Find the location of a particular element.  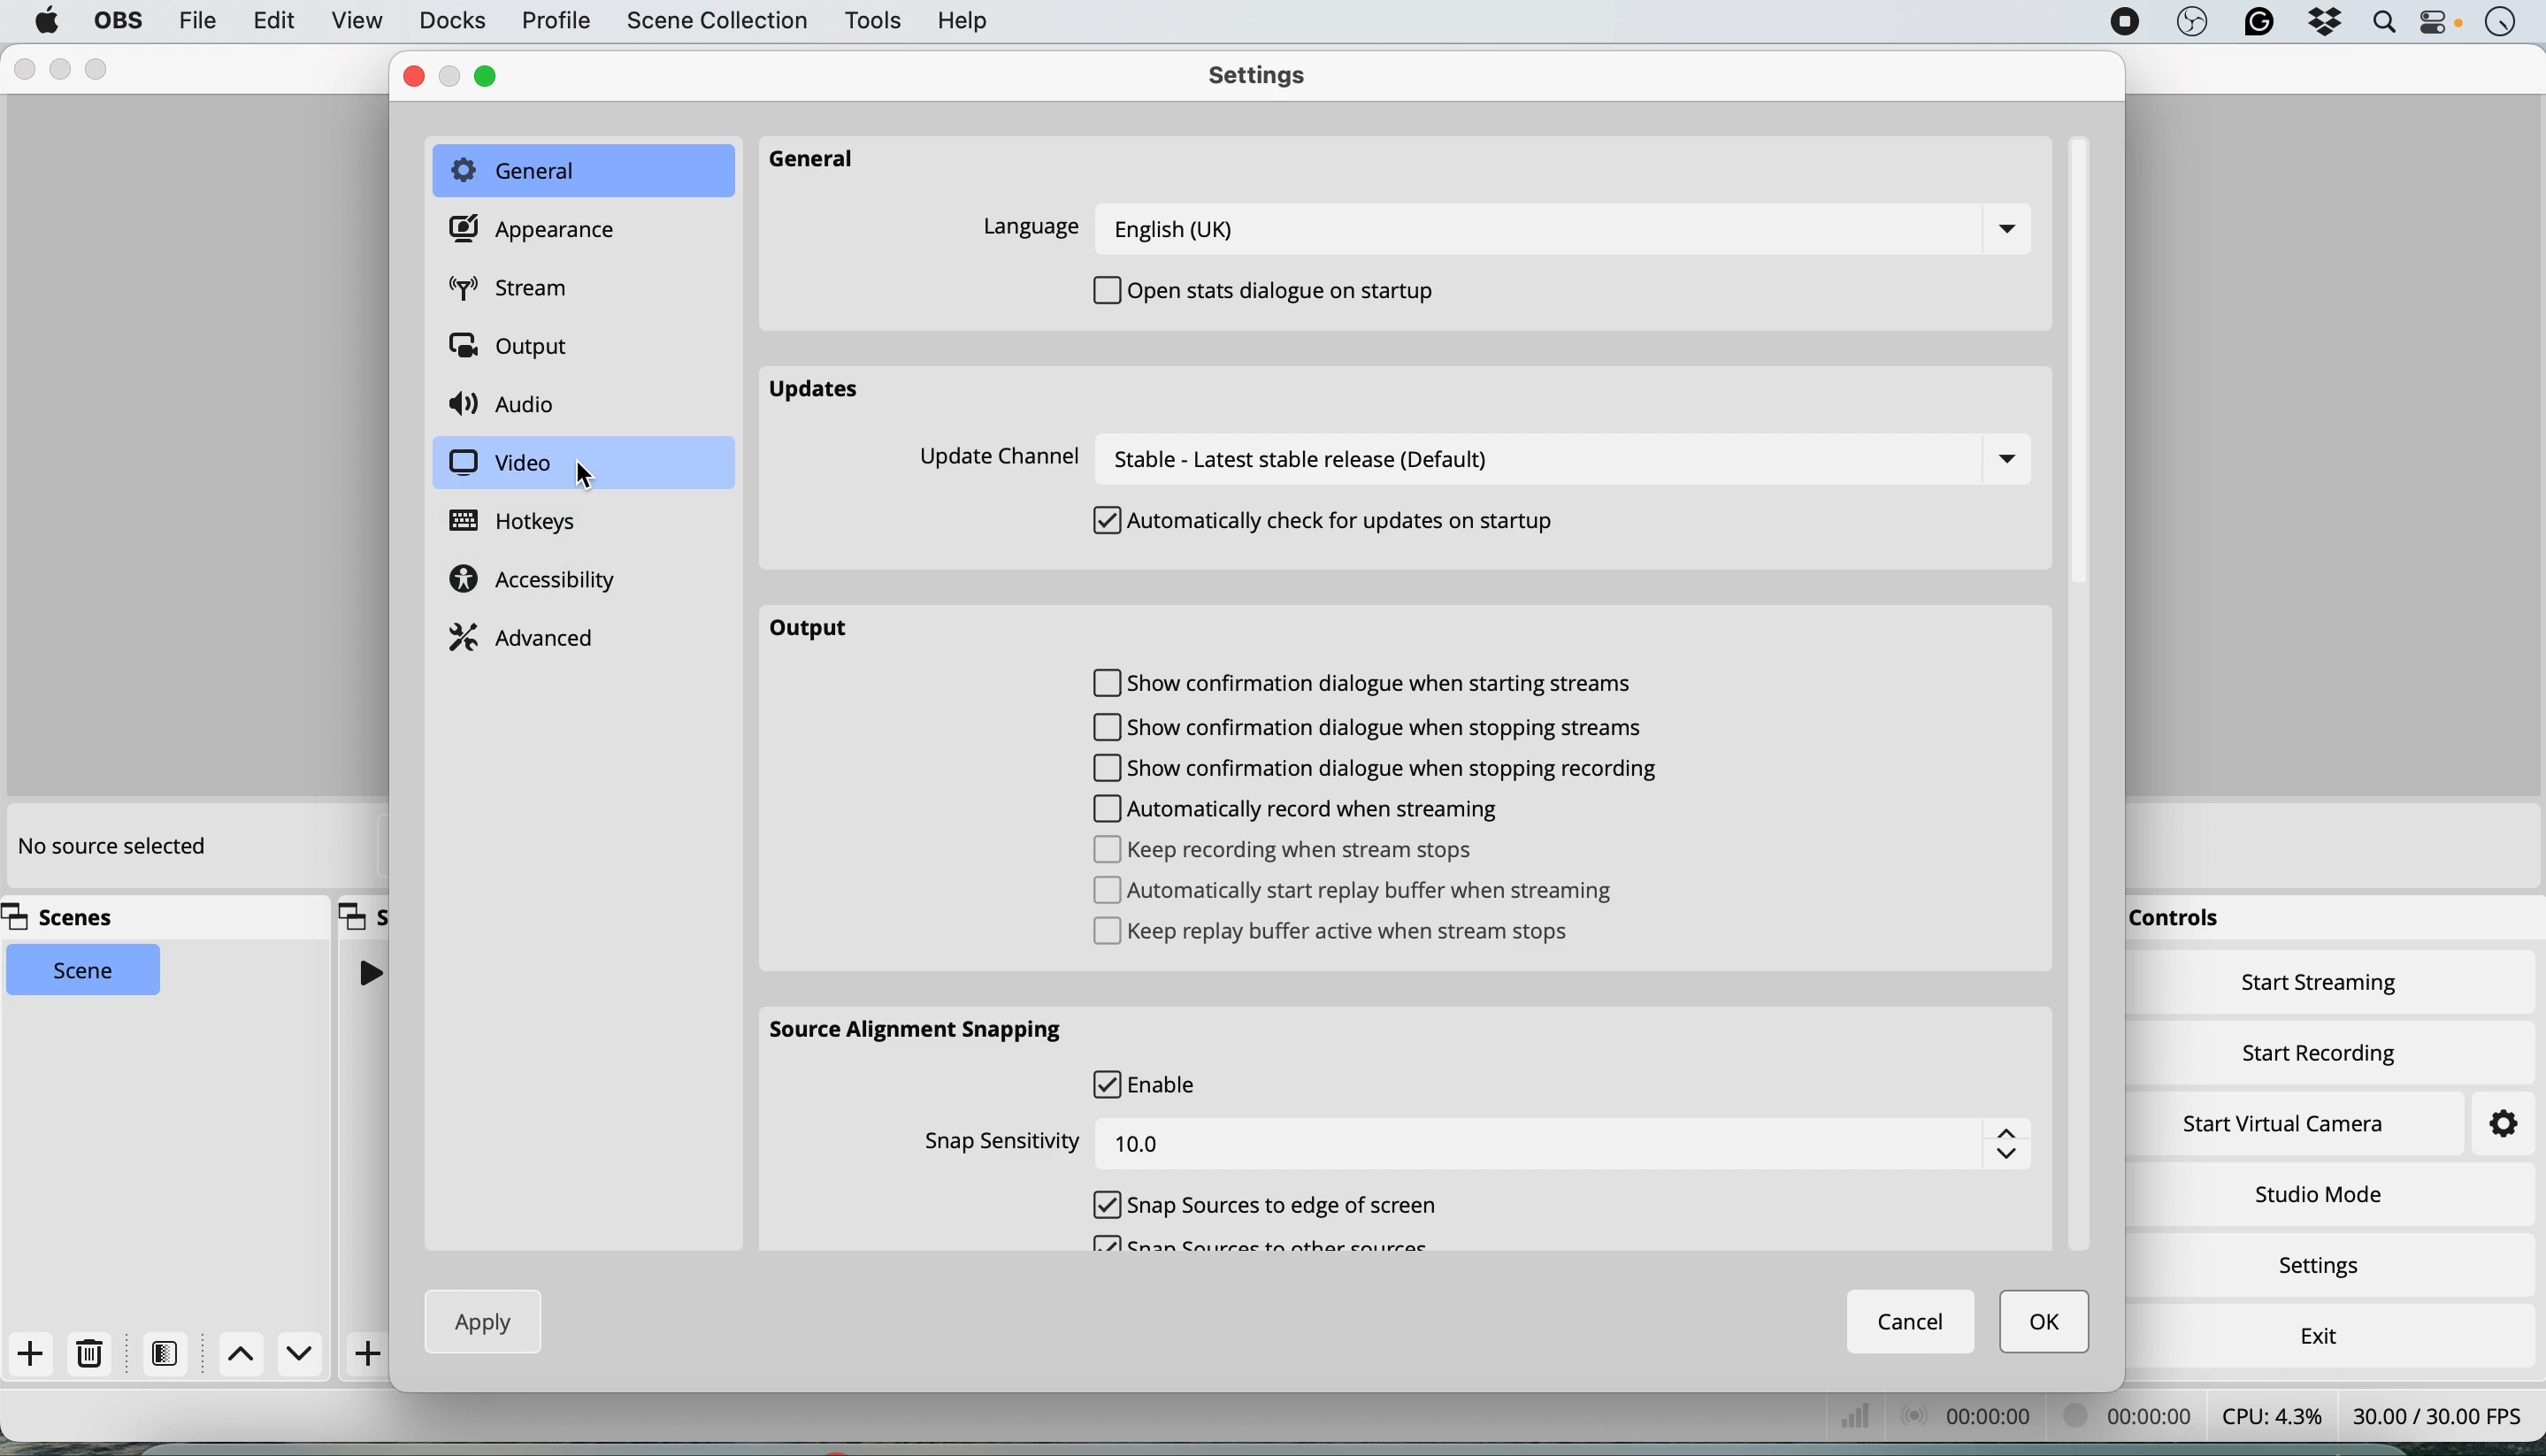

switch between scenes is located at coordinates (273, 1355).